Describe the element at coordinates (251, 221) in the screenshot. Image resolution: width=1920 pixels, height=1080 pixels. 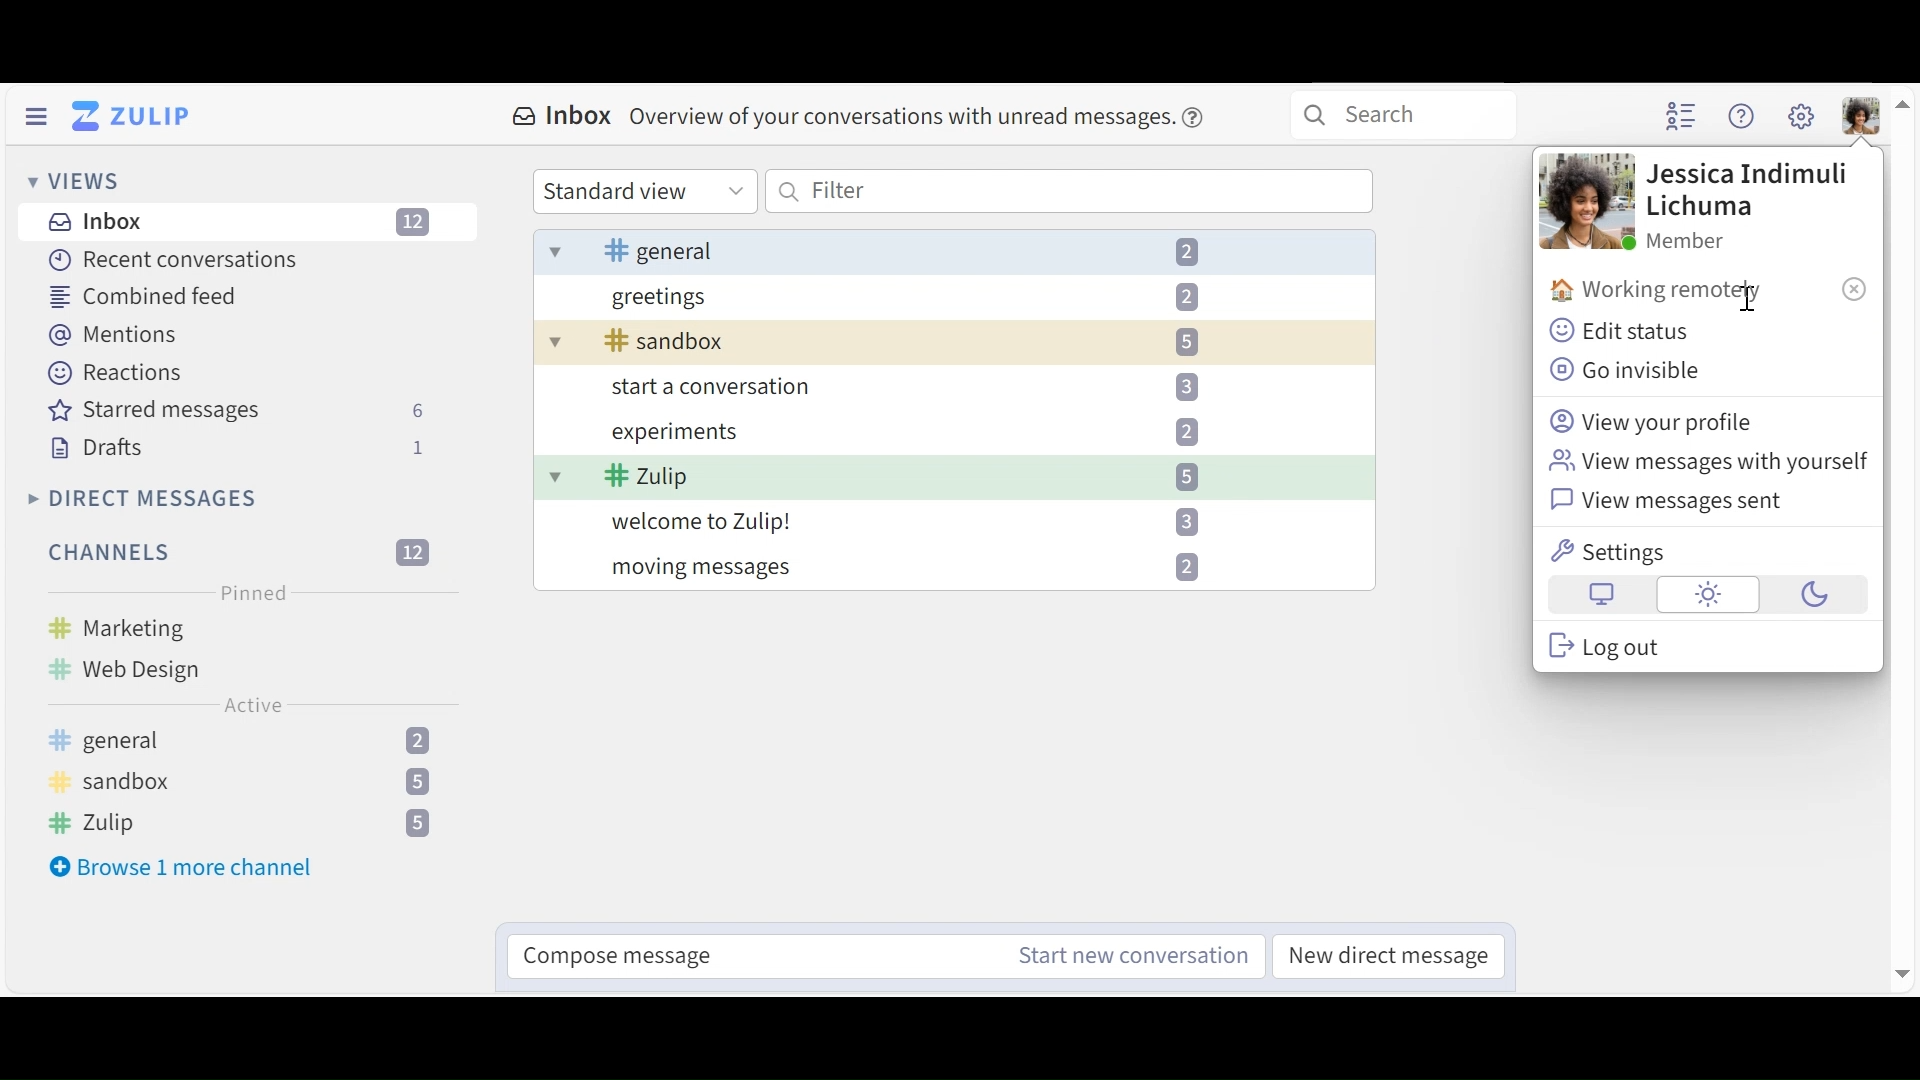
I see `Inbox` at that location.